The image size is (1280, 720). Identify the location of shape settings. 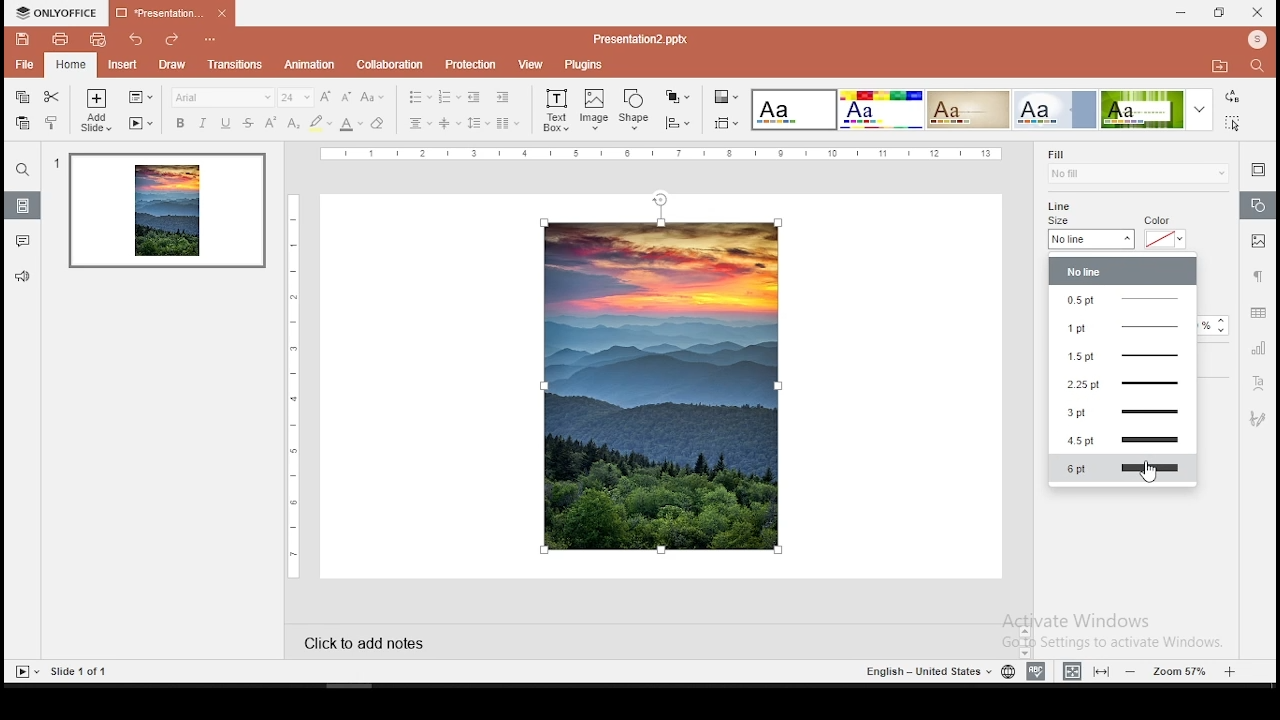
(1259, 207).